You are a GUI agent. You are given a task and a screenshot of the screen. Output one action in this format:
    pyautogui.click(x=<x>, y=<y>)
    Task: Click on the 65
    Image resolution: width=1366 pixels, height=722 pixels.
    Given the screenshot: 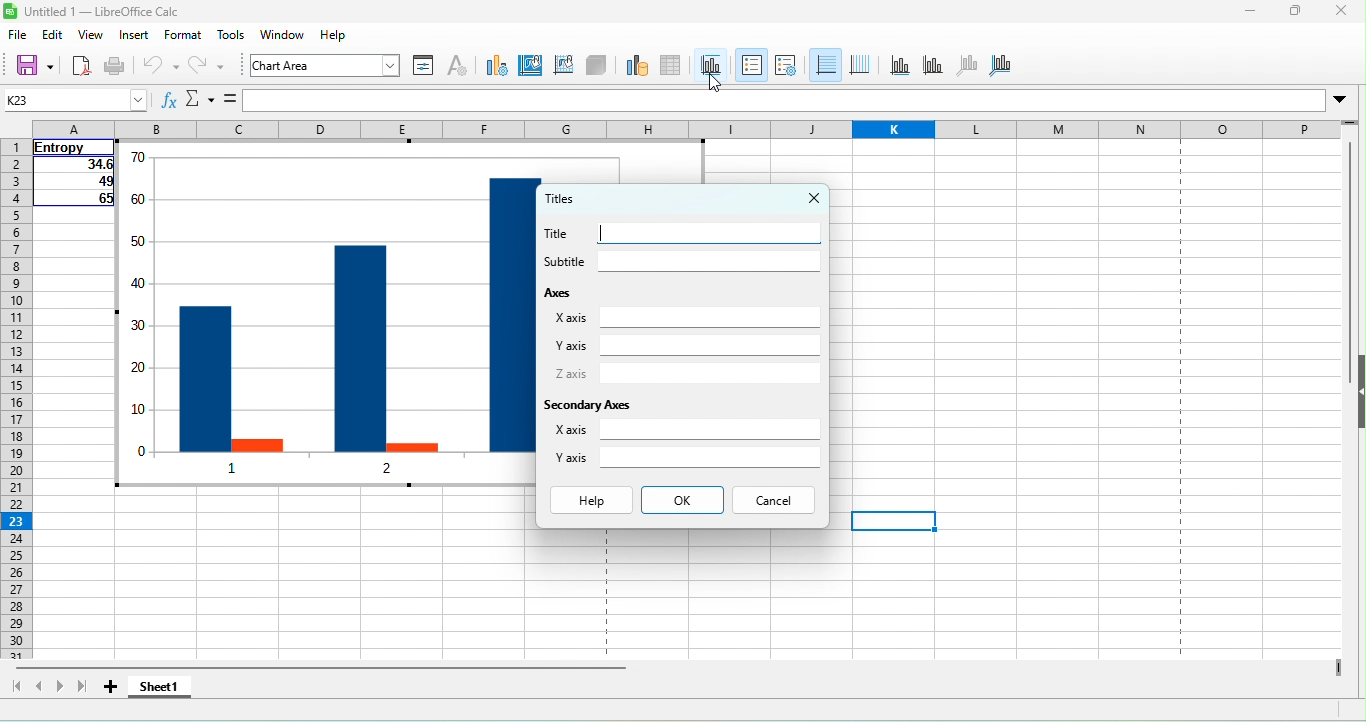 What is the action you would take?
    pyautogui.click(x=77, y=200)
    